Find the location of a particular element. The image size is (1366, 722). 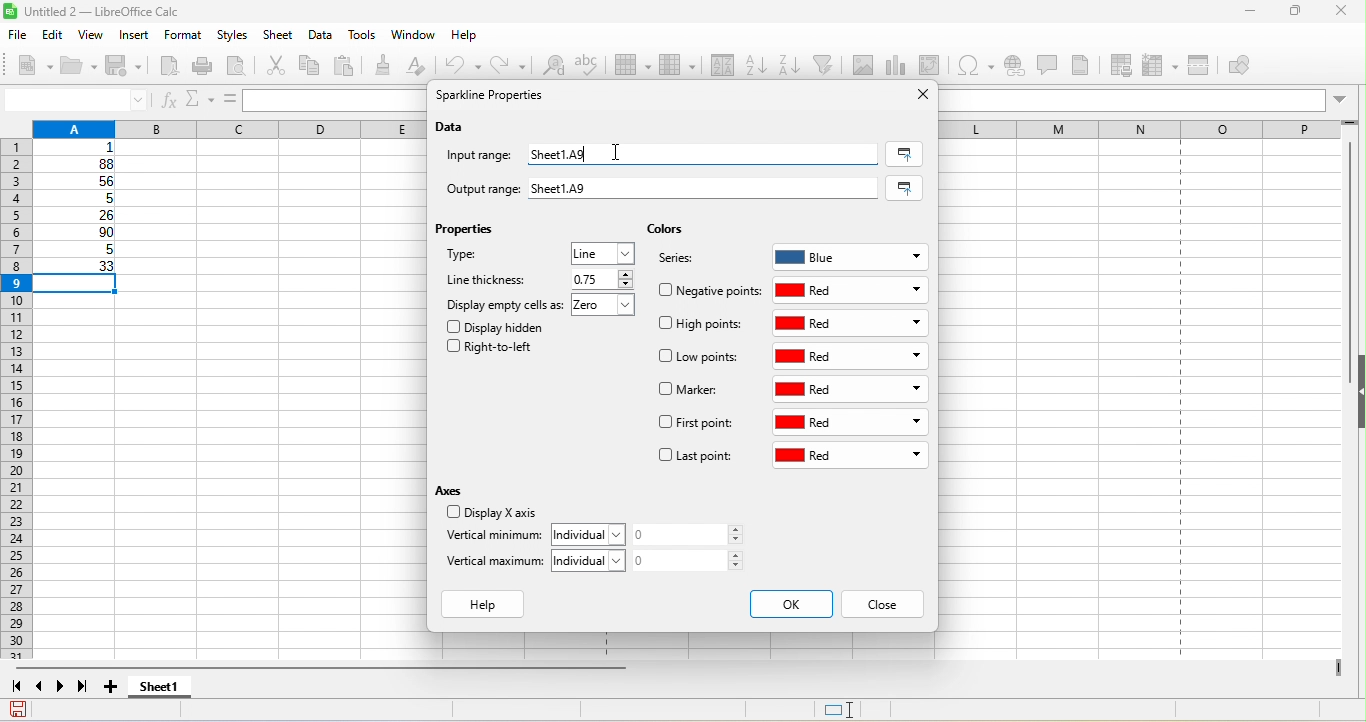

blue is located at coordinates (851, 254).